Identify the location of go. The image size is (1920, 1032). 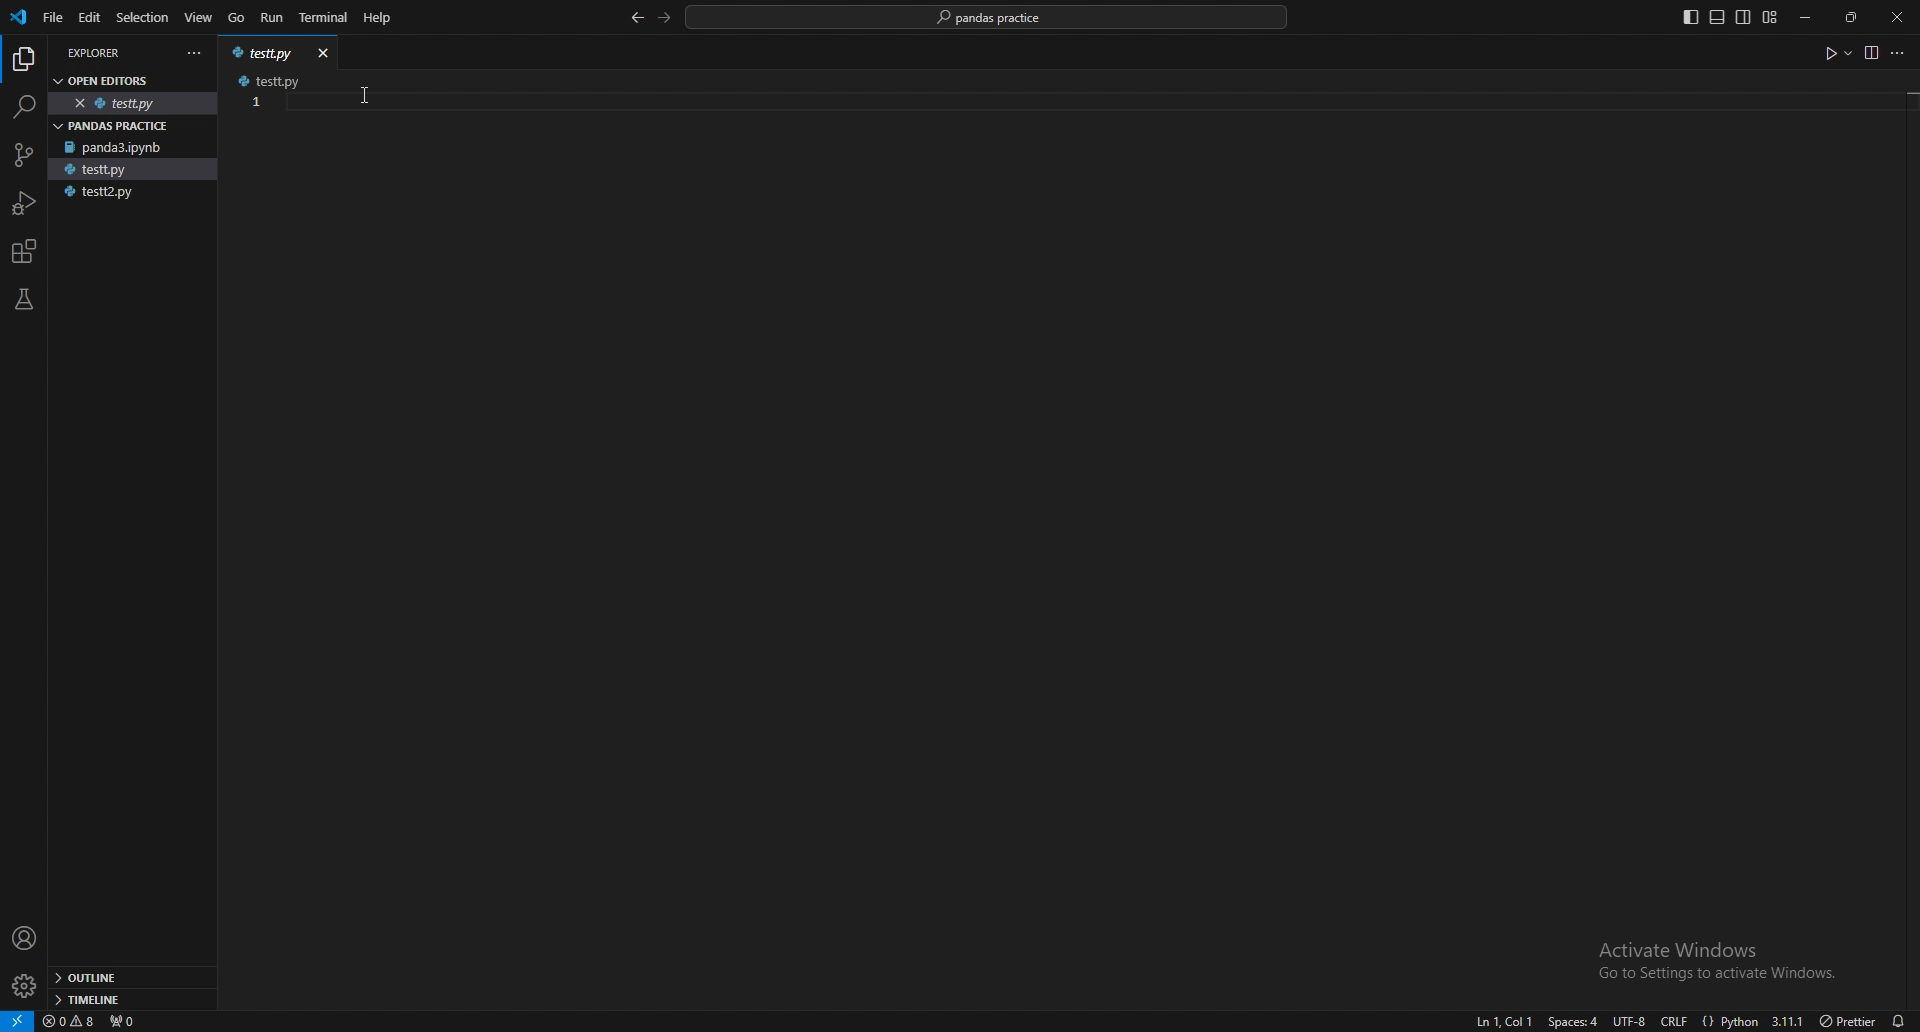
(236, 19).